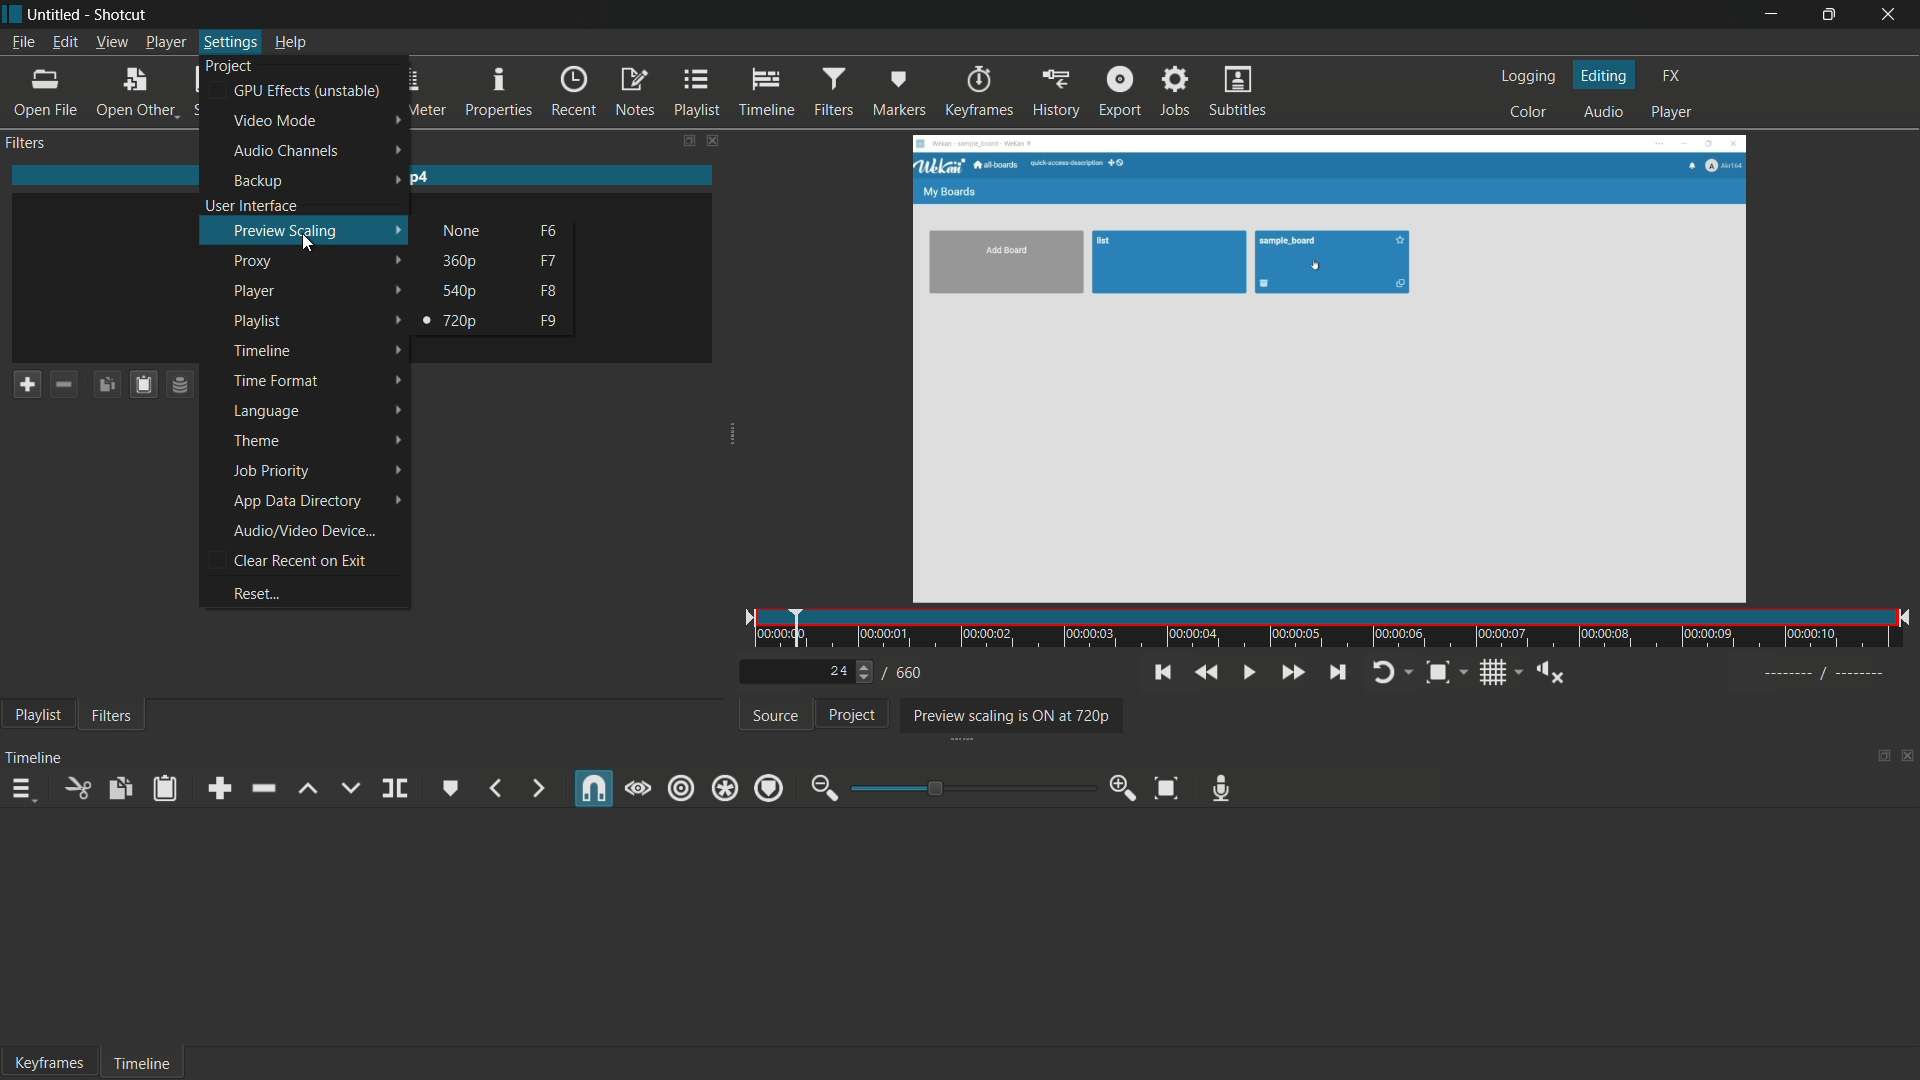  Describe the element at coordinates (970, 788) in the screenshot. I see `adjustment bar` at that location.